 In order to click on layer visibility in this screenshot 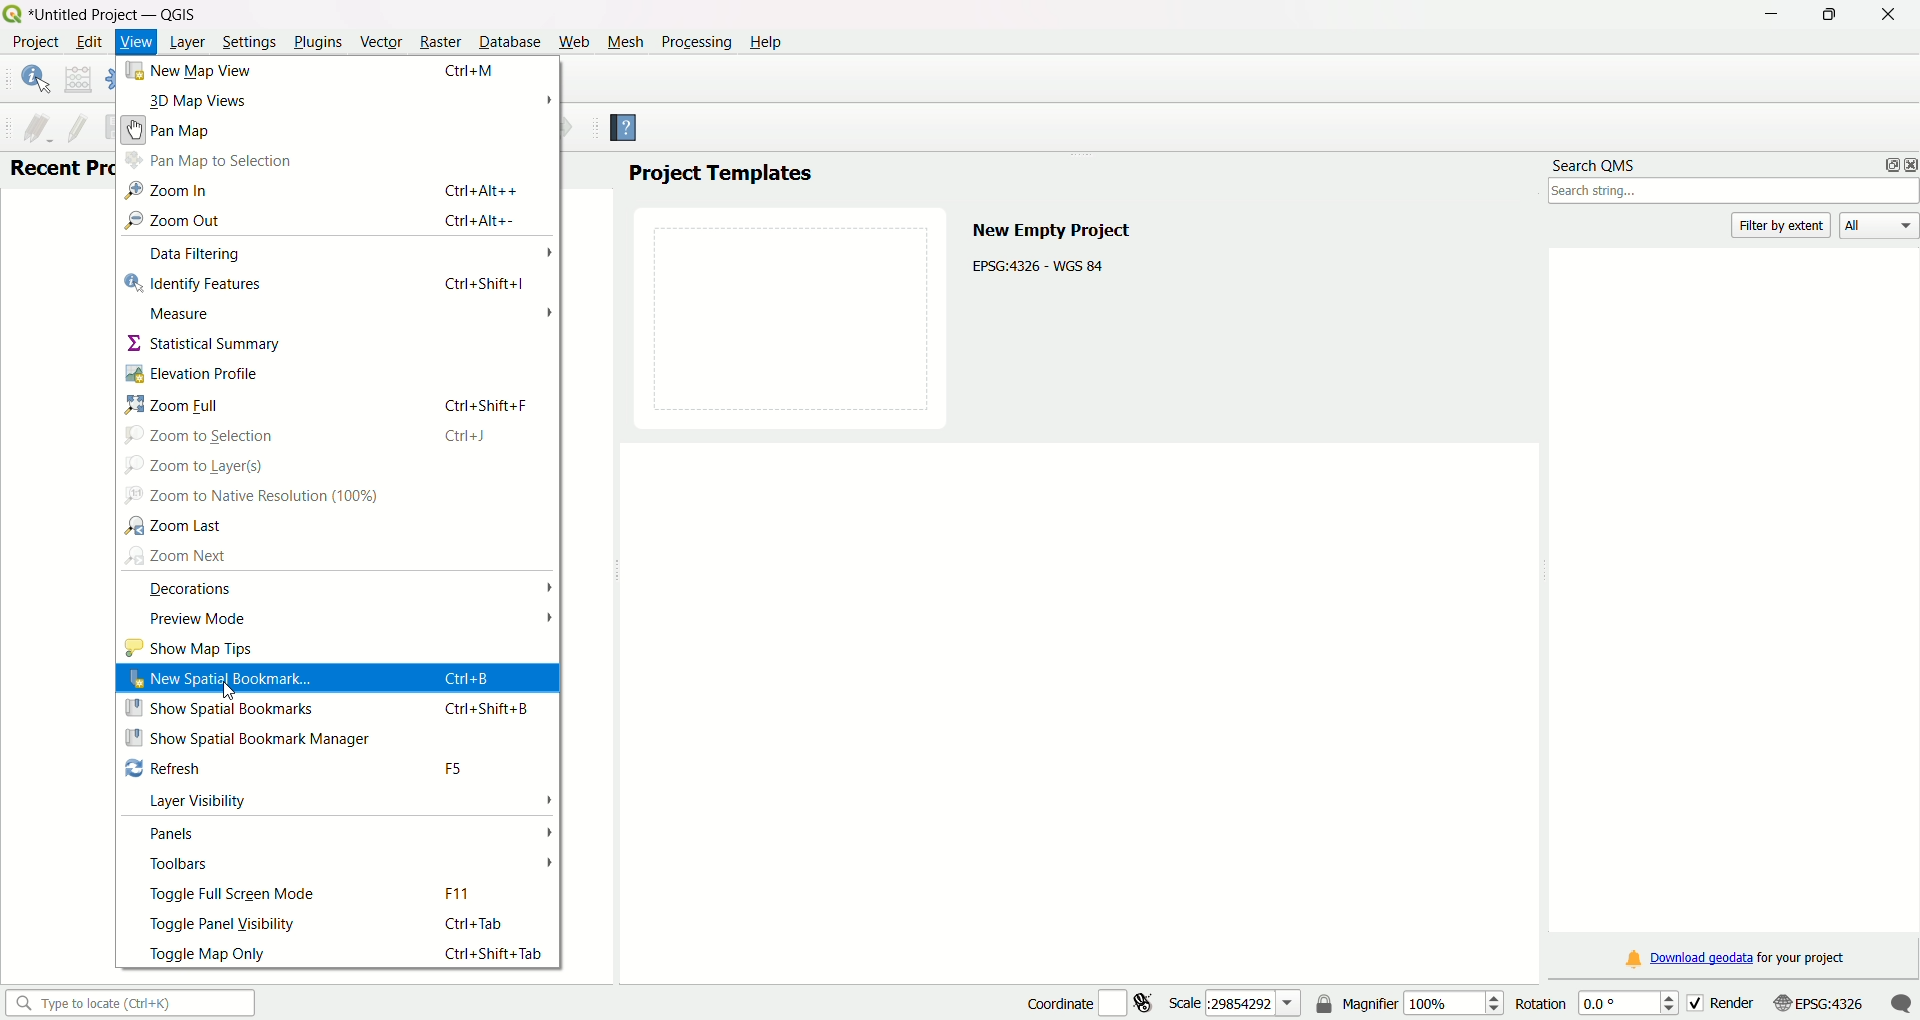, I will do `click(202, 801)`.